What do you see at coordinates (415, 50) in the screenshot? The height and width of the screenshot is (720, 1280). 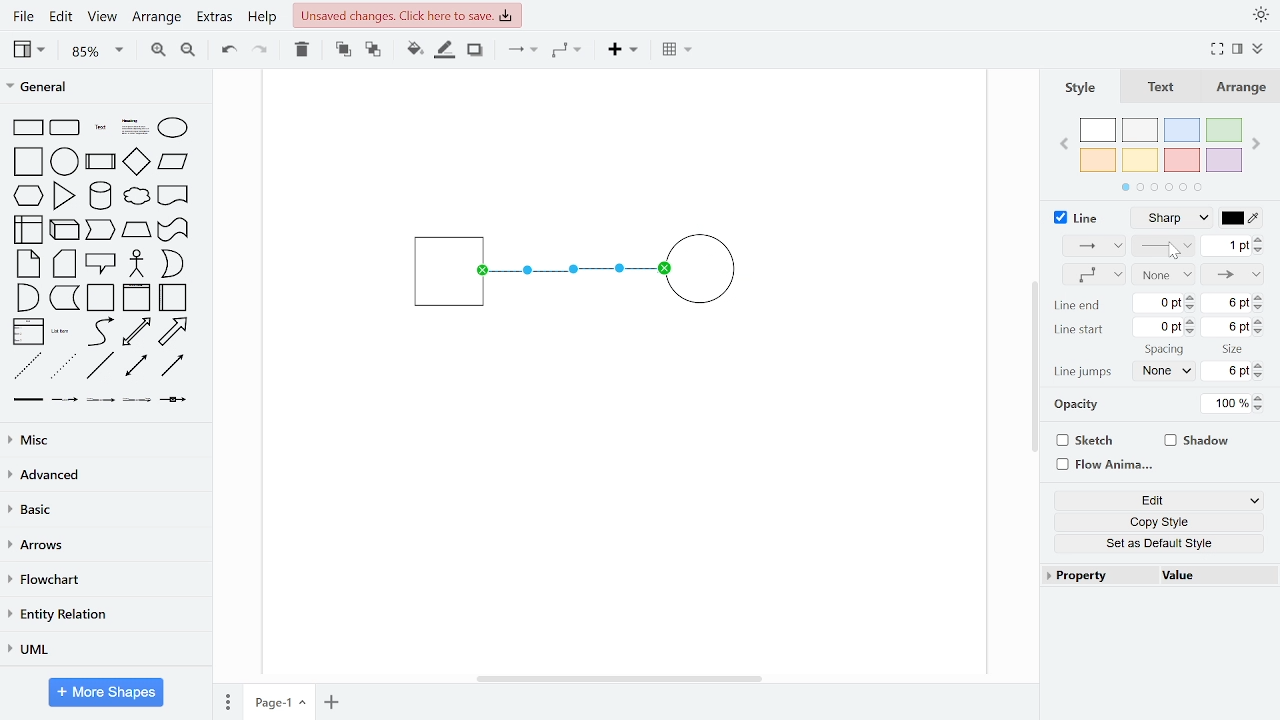 I see `fill color` at bounding box center [415, 50].